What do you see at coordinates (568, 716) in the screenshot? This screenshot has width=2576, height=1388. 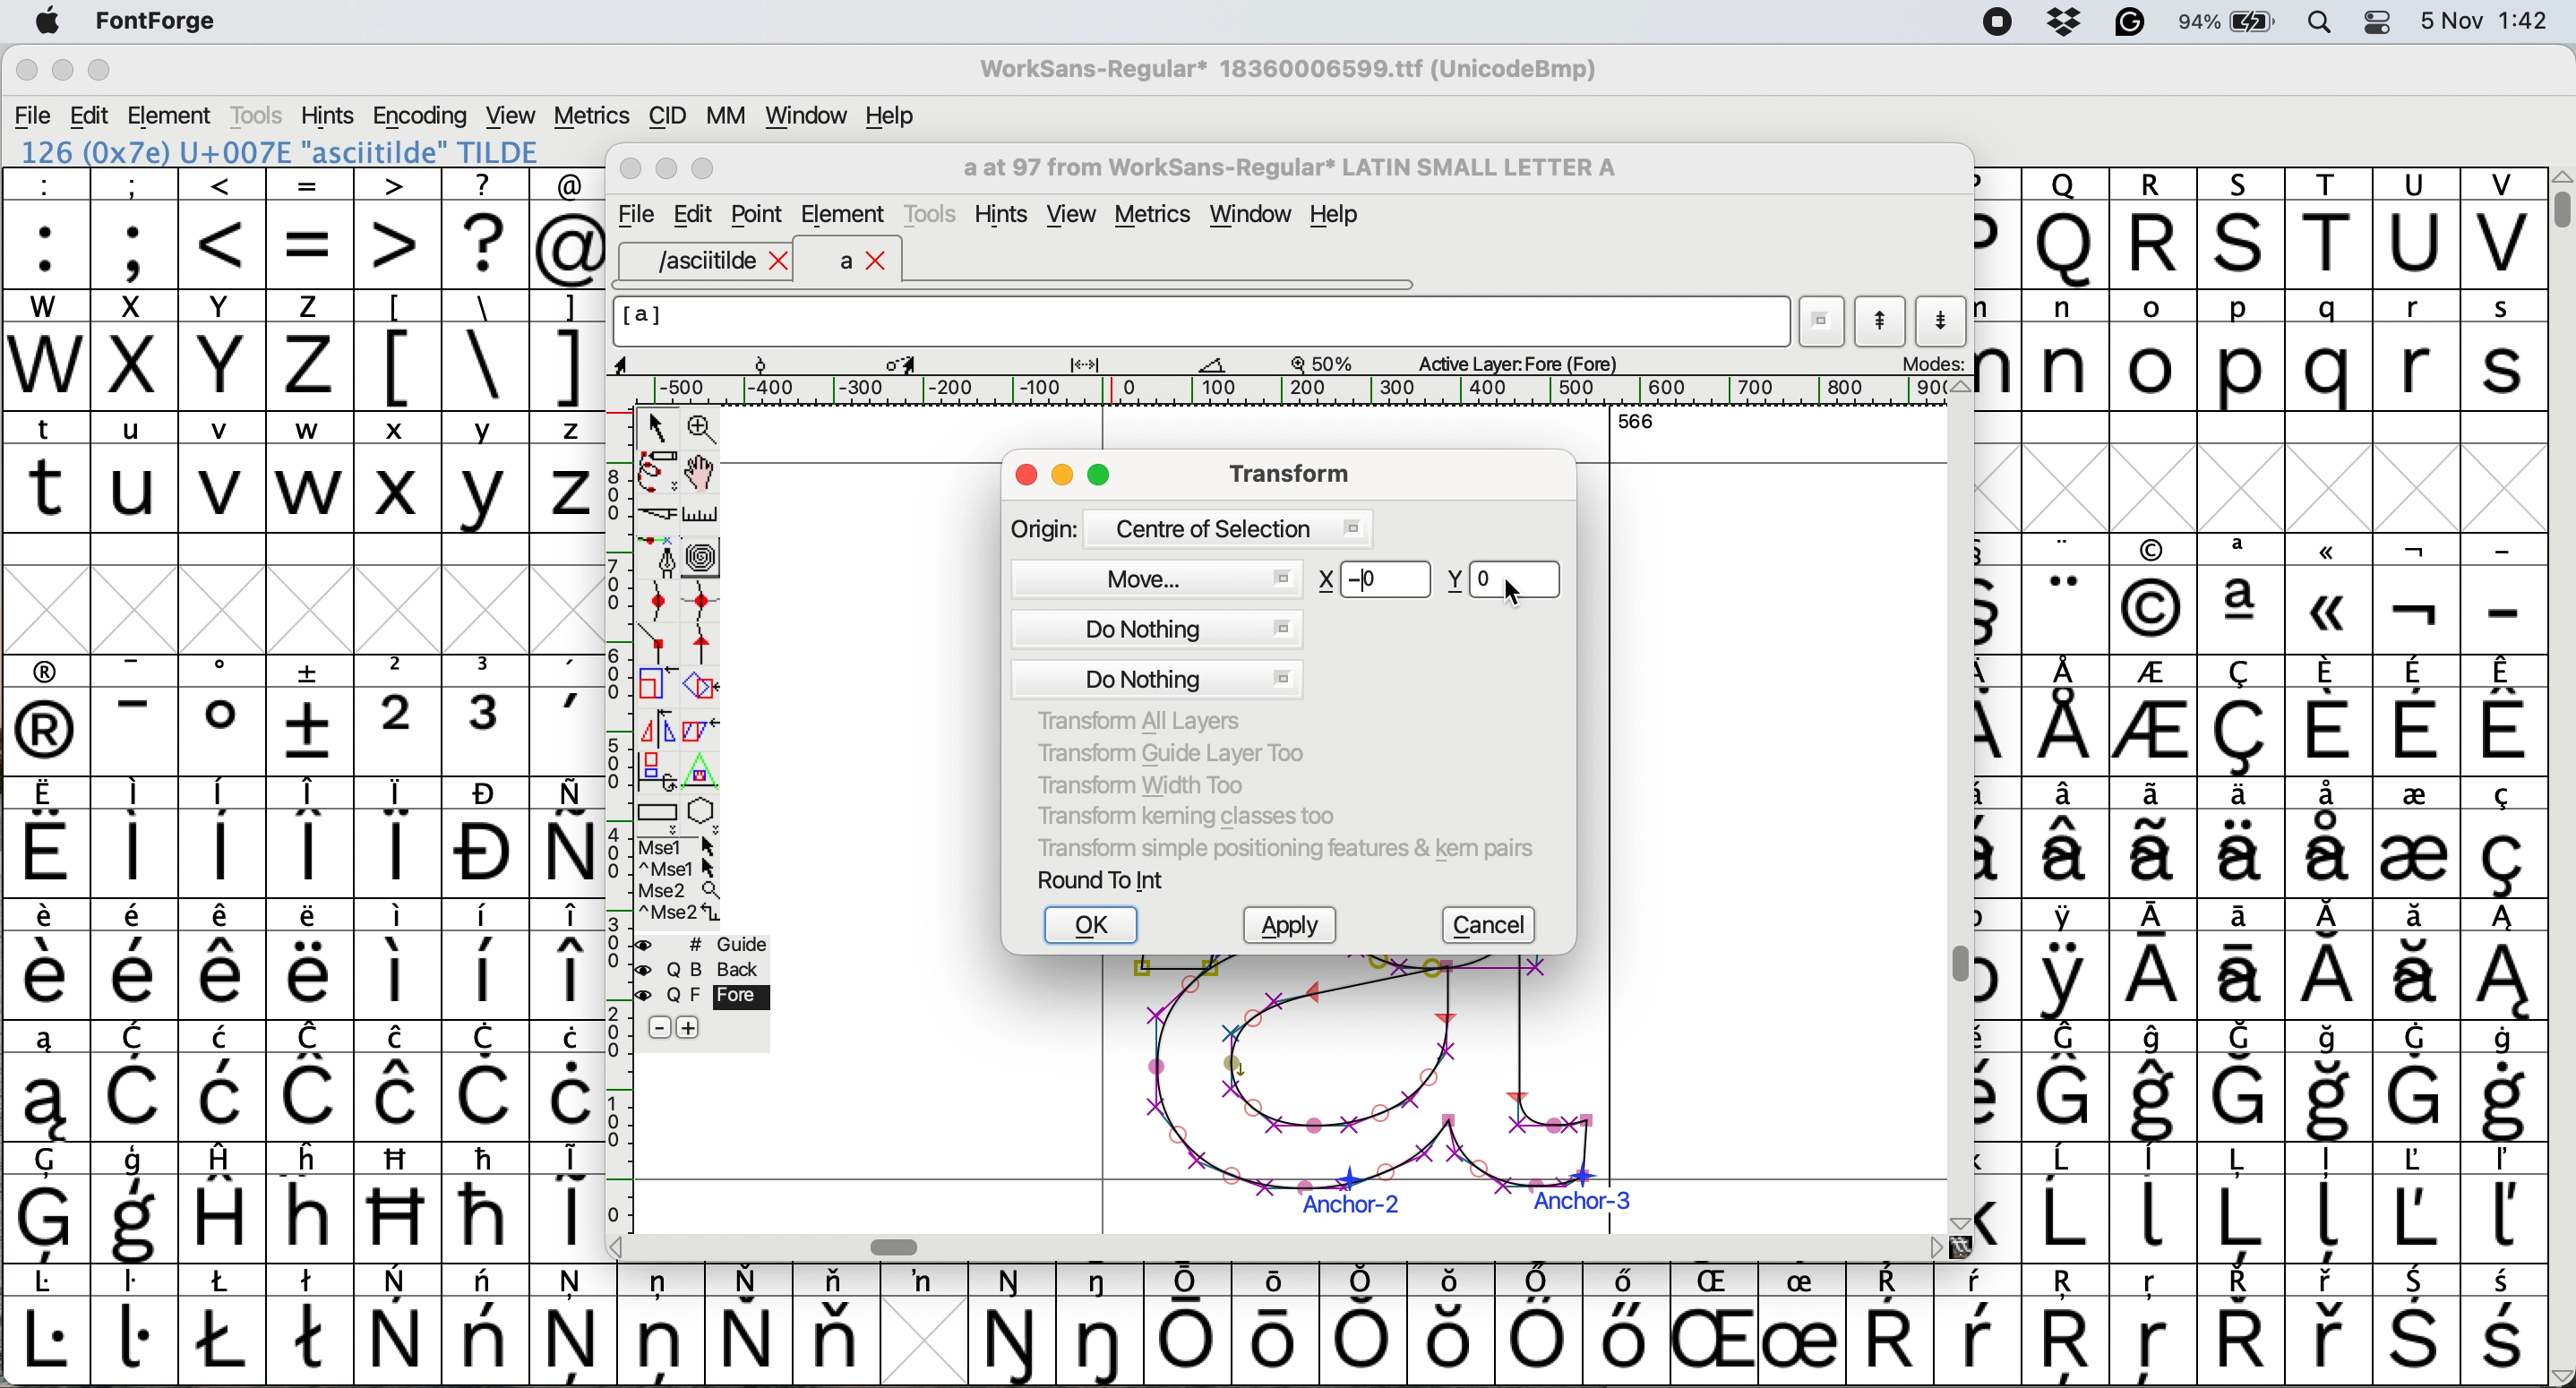 I see `symbol` at bounding box center [568, 716].